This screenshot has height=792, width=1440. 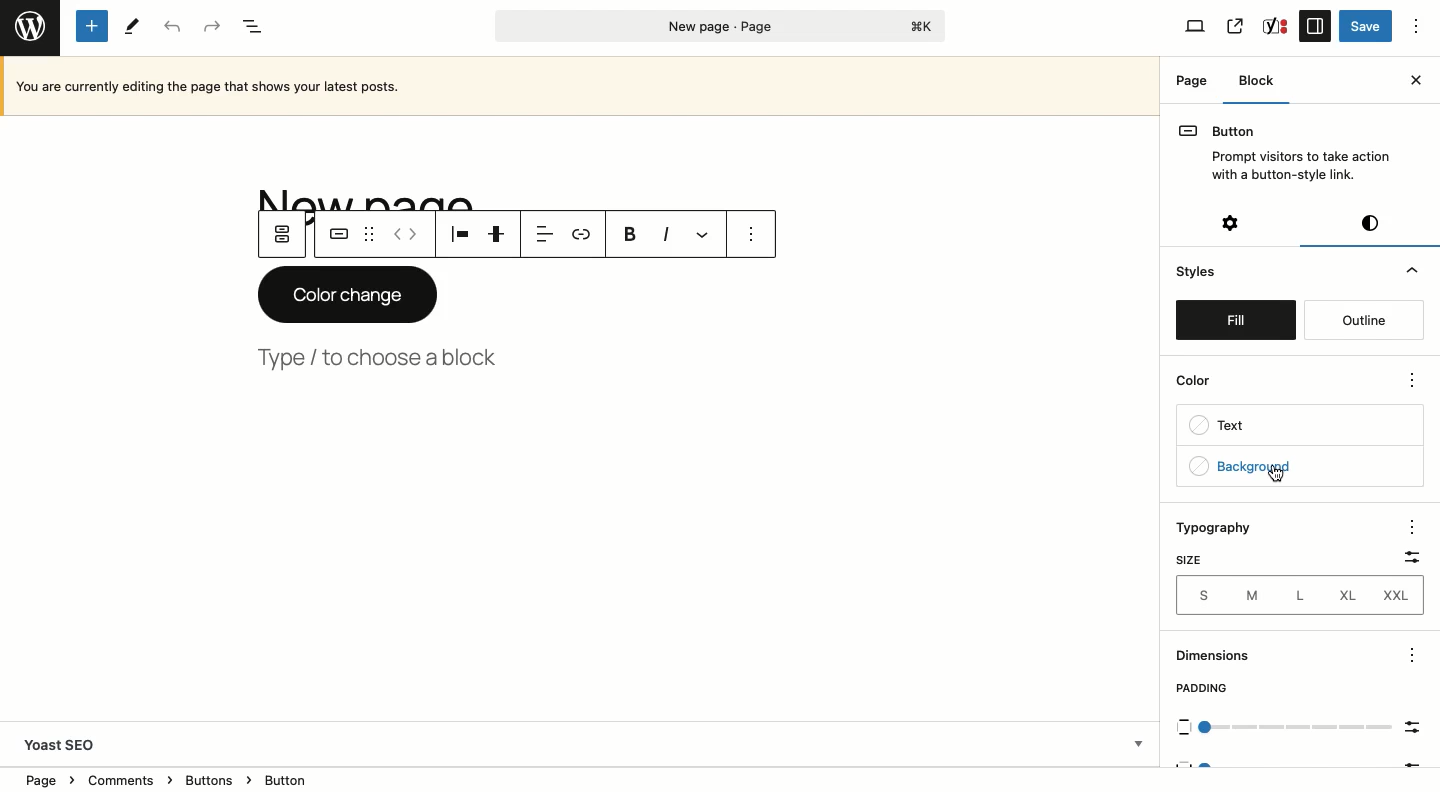 What do you see at coordinates (666, 234) in the screenshot?
I see `Italics` at bounding box center [666, 234].